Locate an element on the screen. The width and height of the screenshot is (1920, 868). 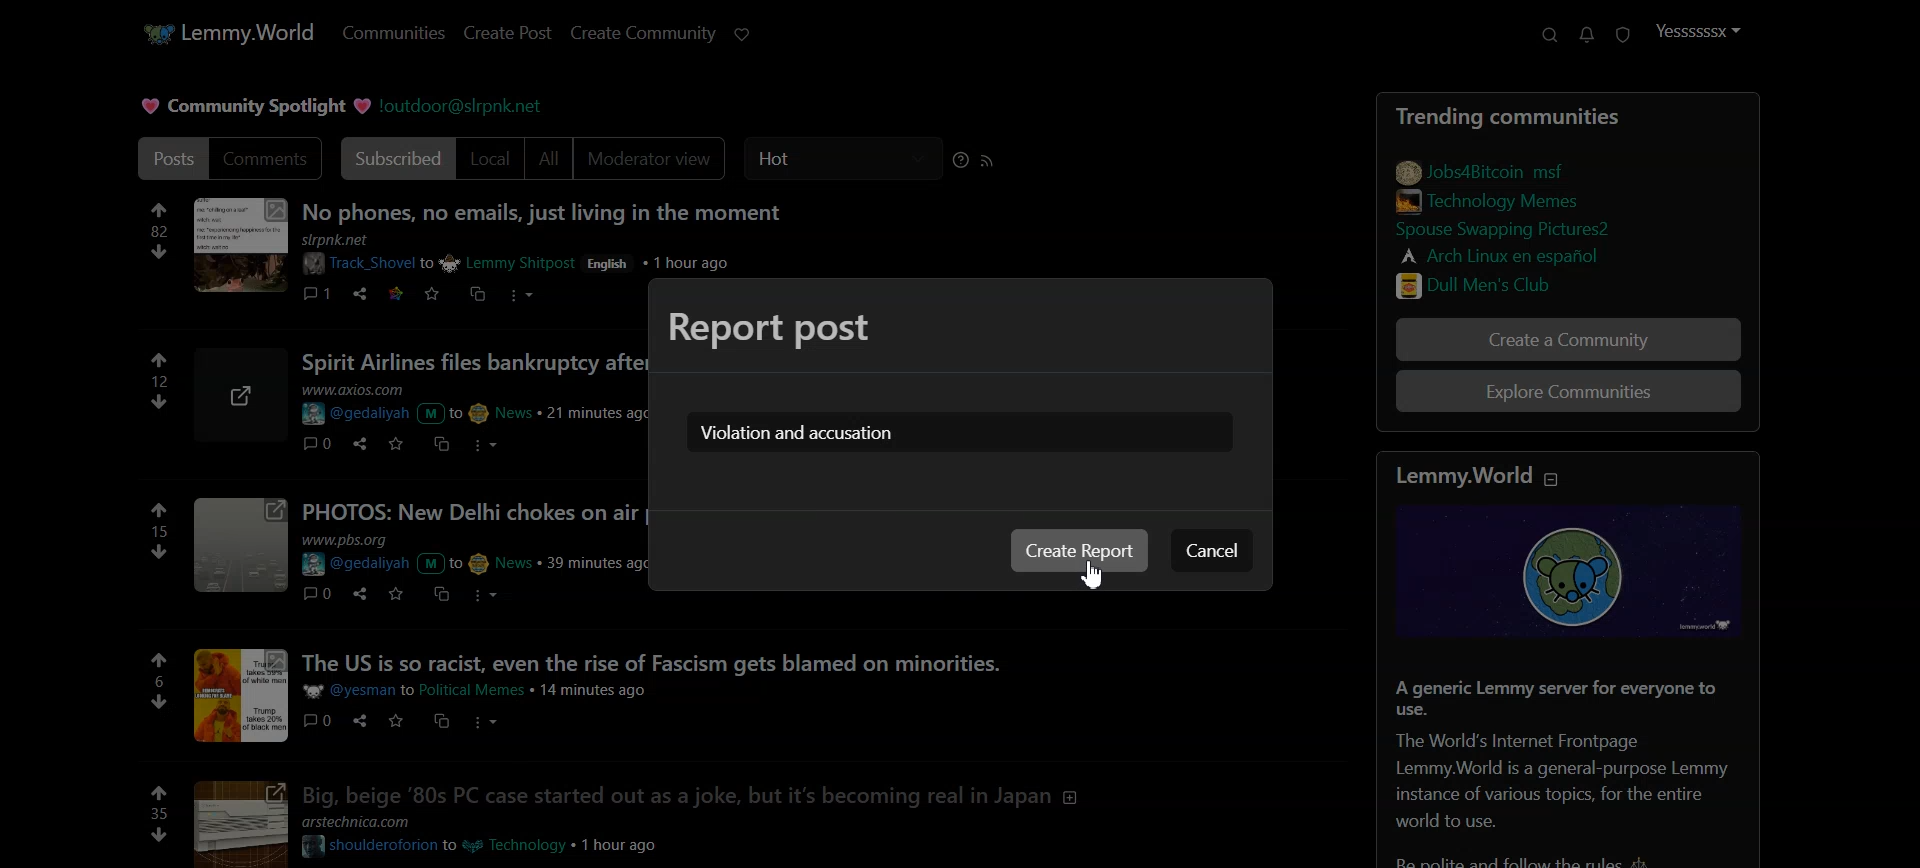
save is located at coordinates (395, 721).